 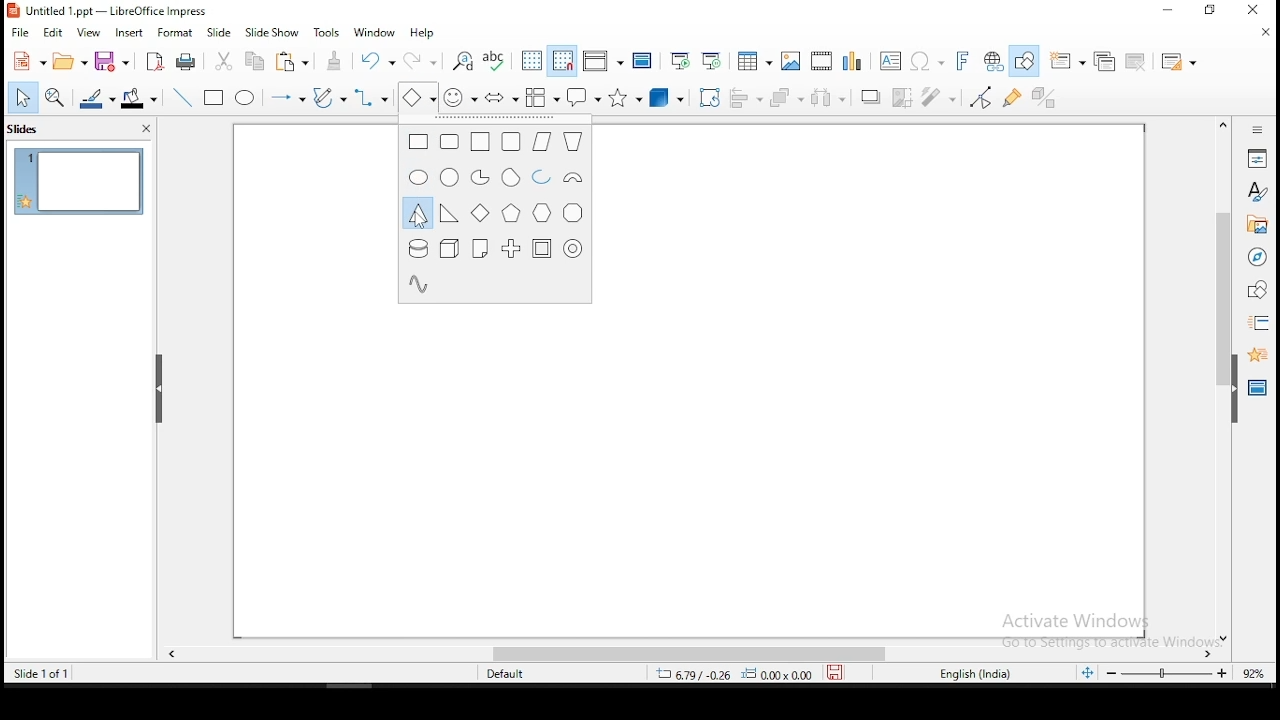 I want to click on gallery, so click(x=1256, y=227).